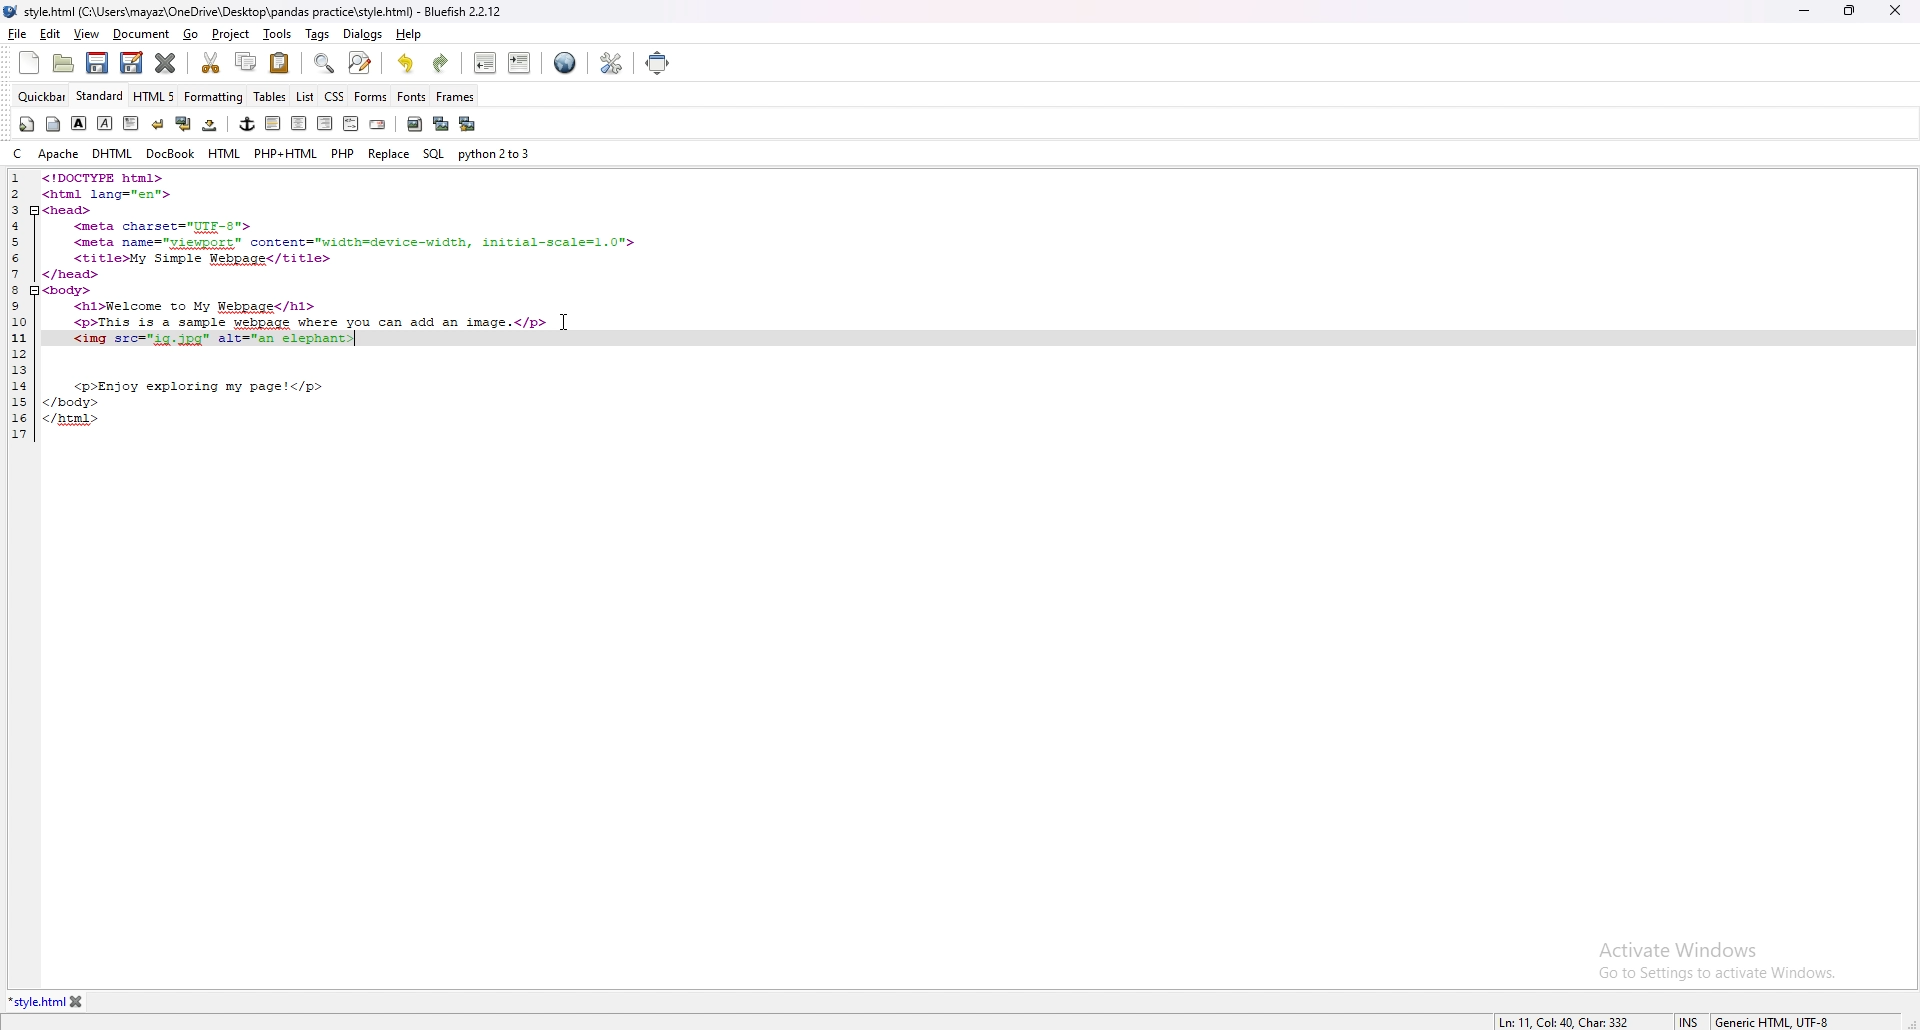 This screenshot has width=1920, height=1030. I want to click on go, so click(192, 34).